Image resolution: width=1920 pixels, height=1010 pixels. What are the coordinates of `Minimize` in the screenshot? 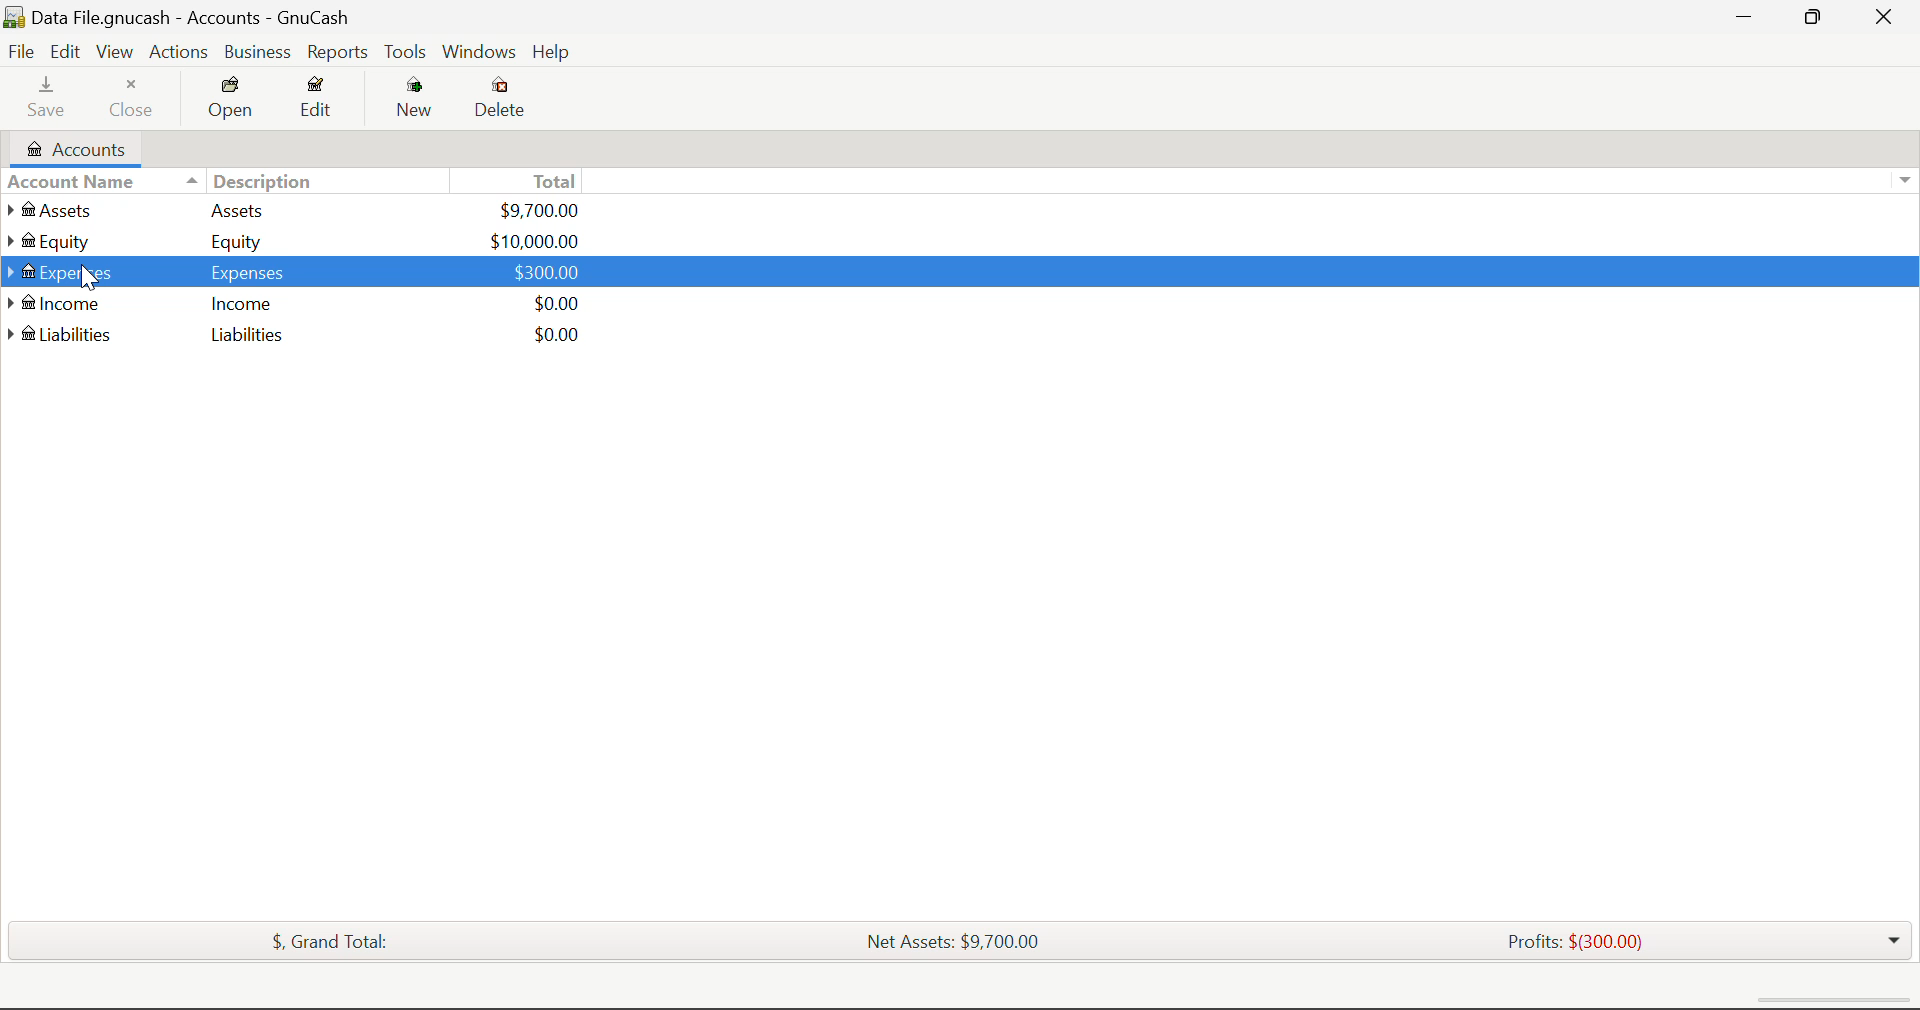 It's located at (1816, 20).